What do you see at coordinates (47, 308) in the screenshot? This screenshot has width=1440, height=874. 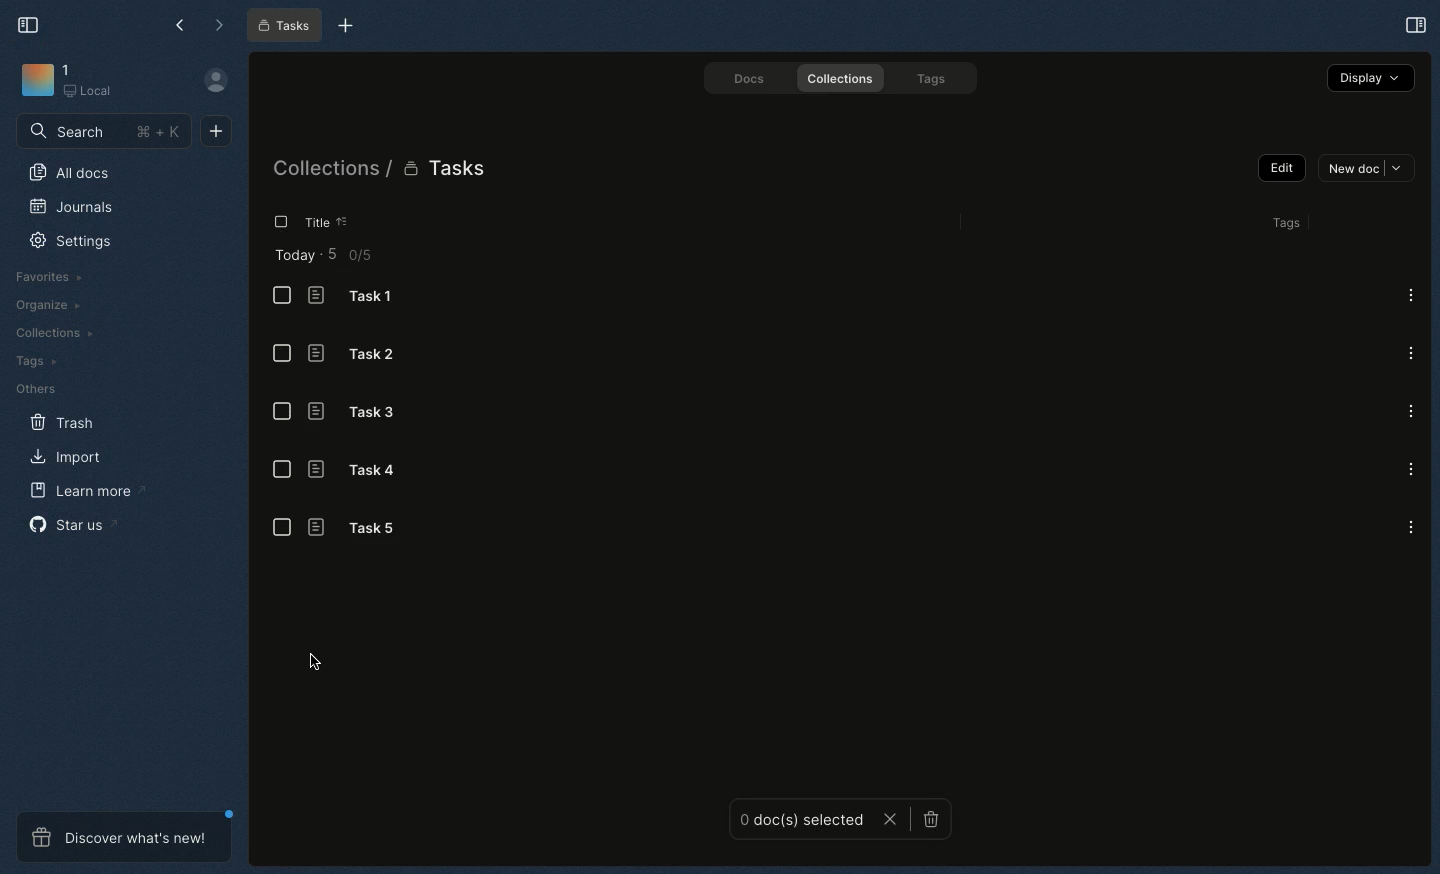 I see `Organize` at bounding box center [47, 308].